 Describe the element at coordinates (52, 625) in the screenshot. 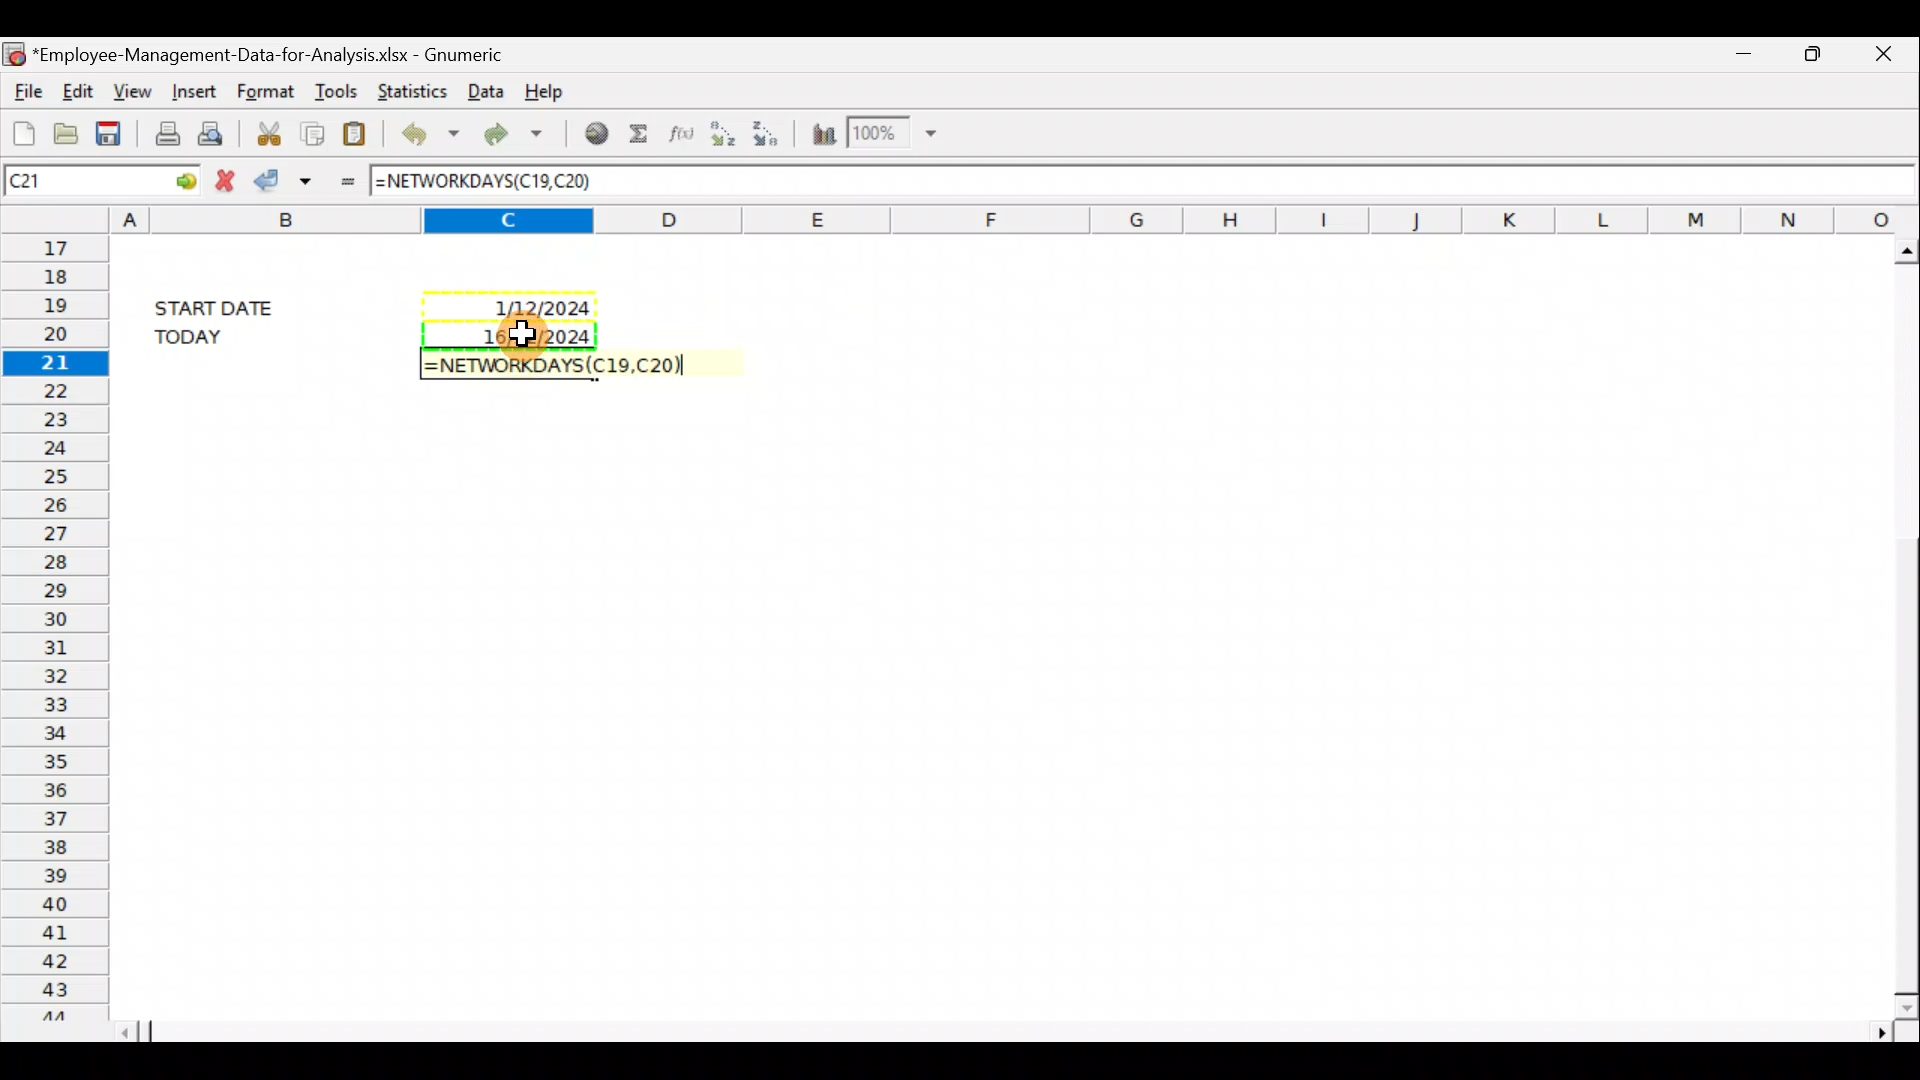

I see `Rows` at that location.